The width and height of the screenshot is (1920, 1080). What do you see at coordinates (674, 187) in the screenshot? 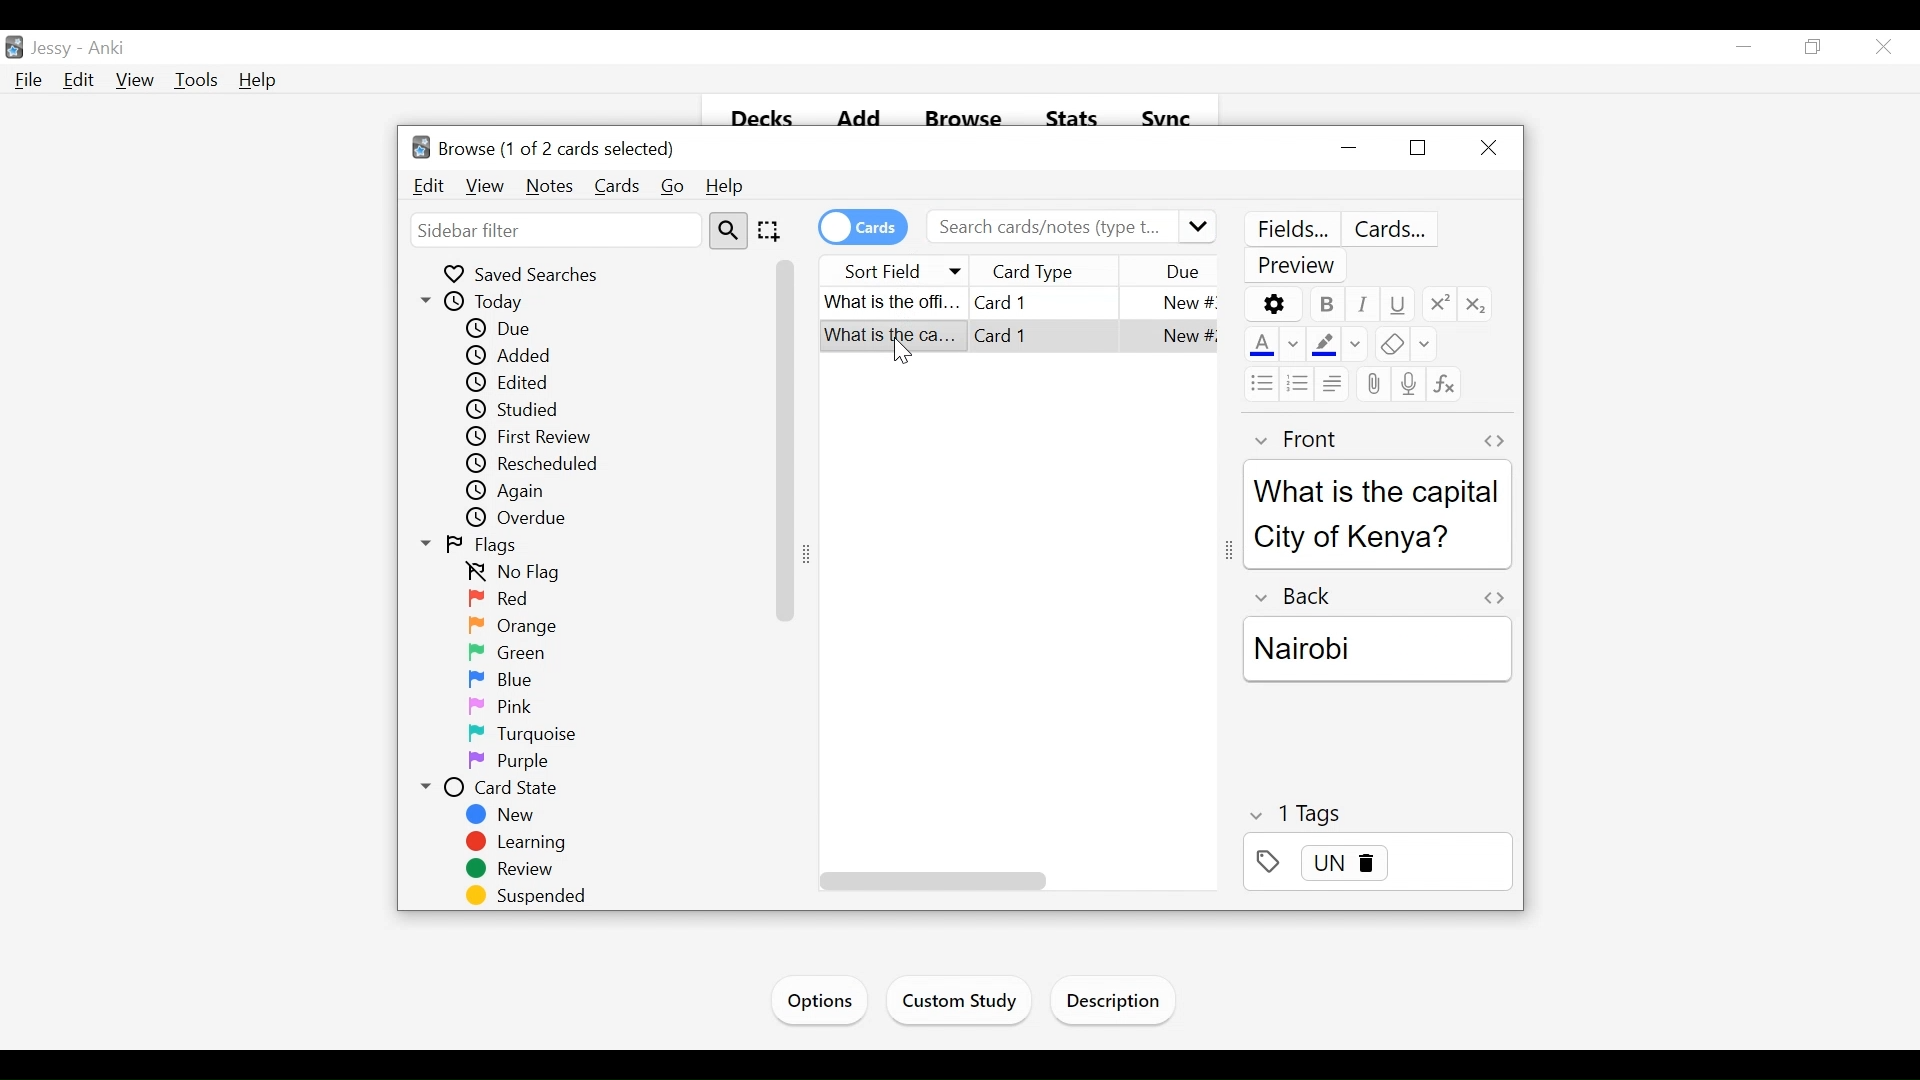
I see `Go` at bounding box center [674, 187].